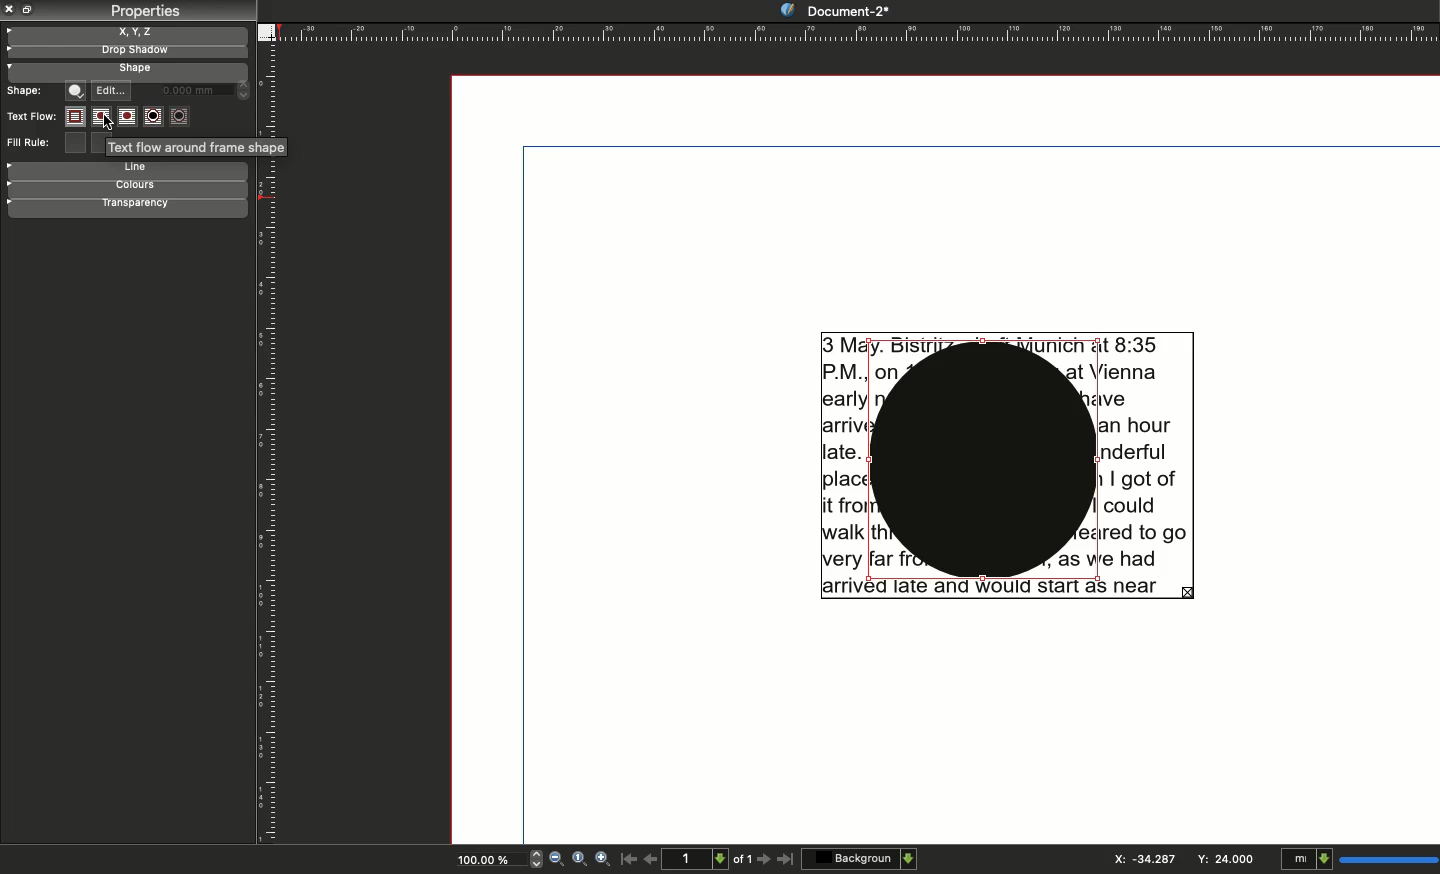 This screenshot has width=1440, height=874. I want to click on Zoom, so click(579, 861).